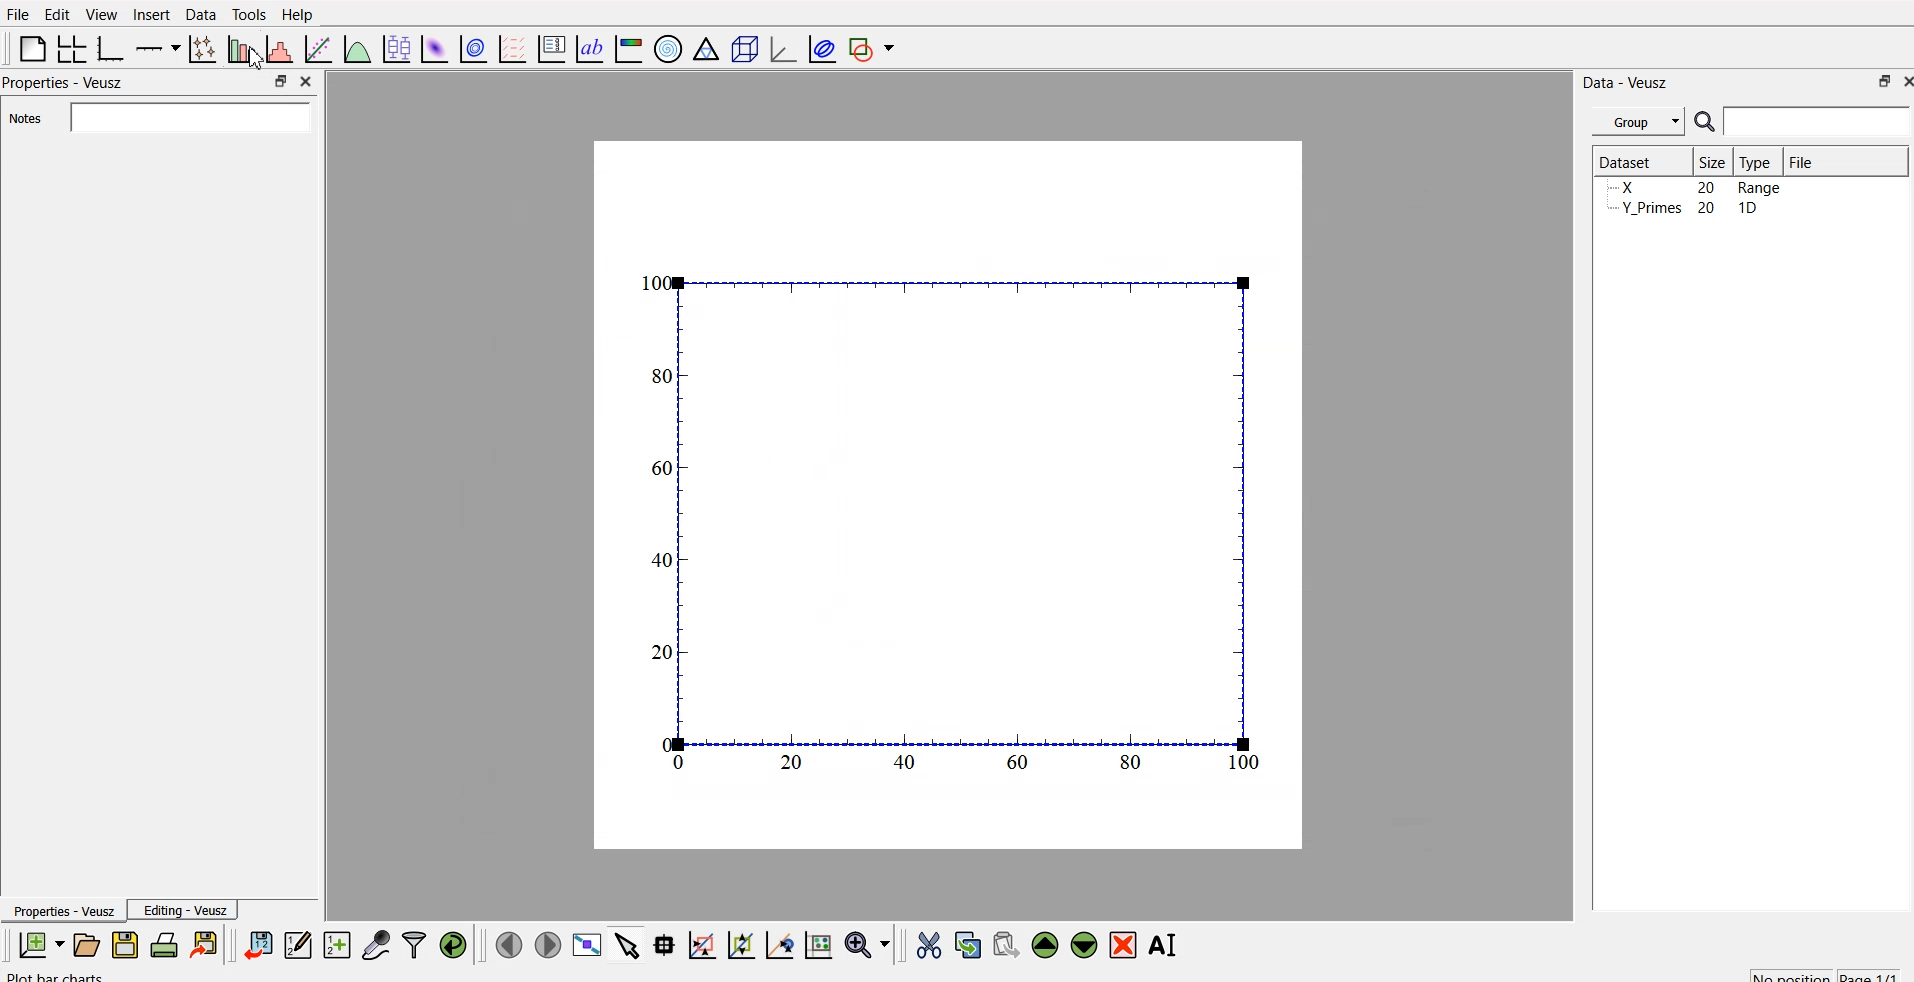  I want to click on no position page 1/1, so click(1815, 972).